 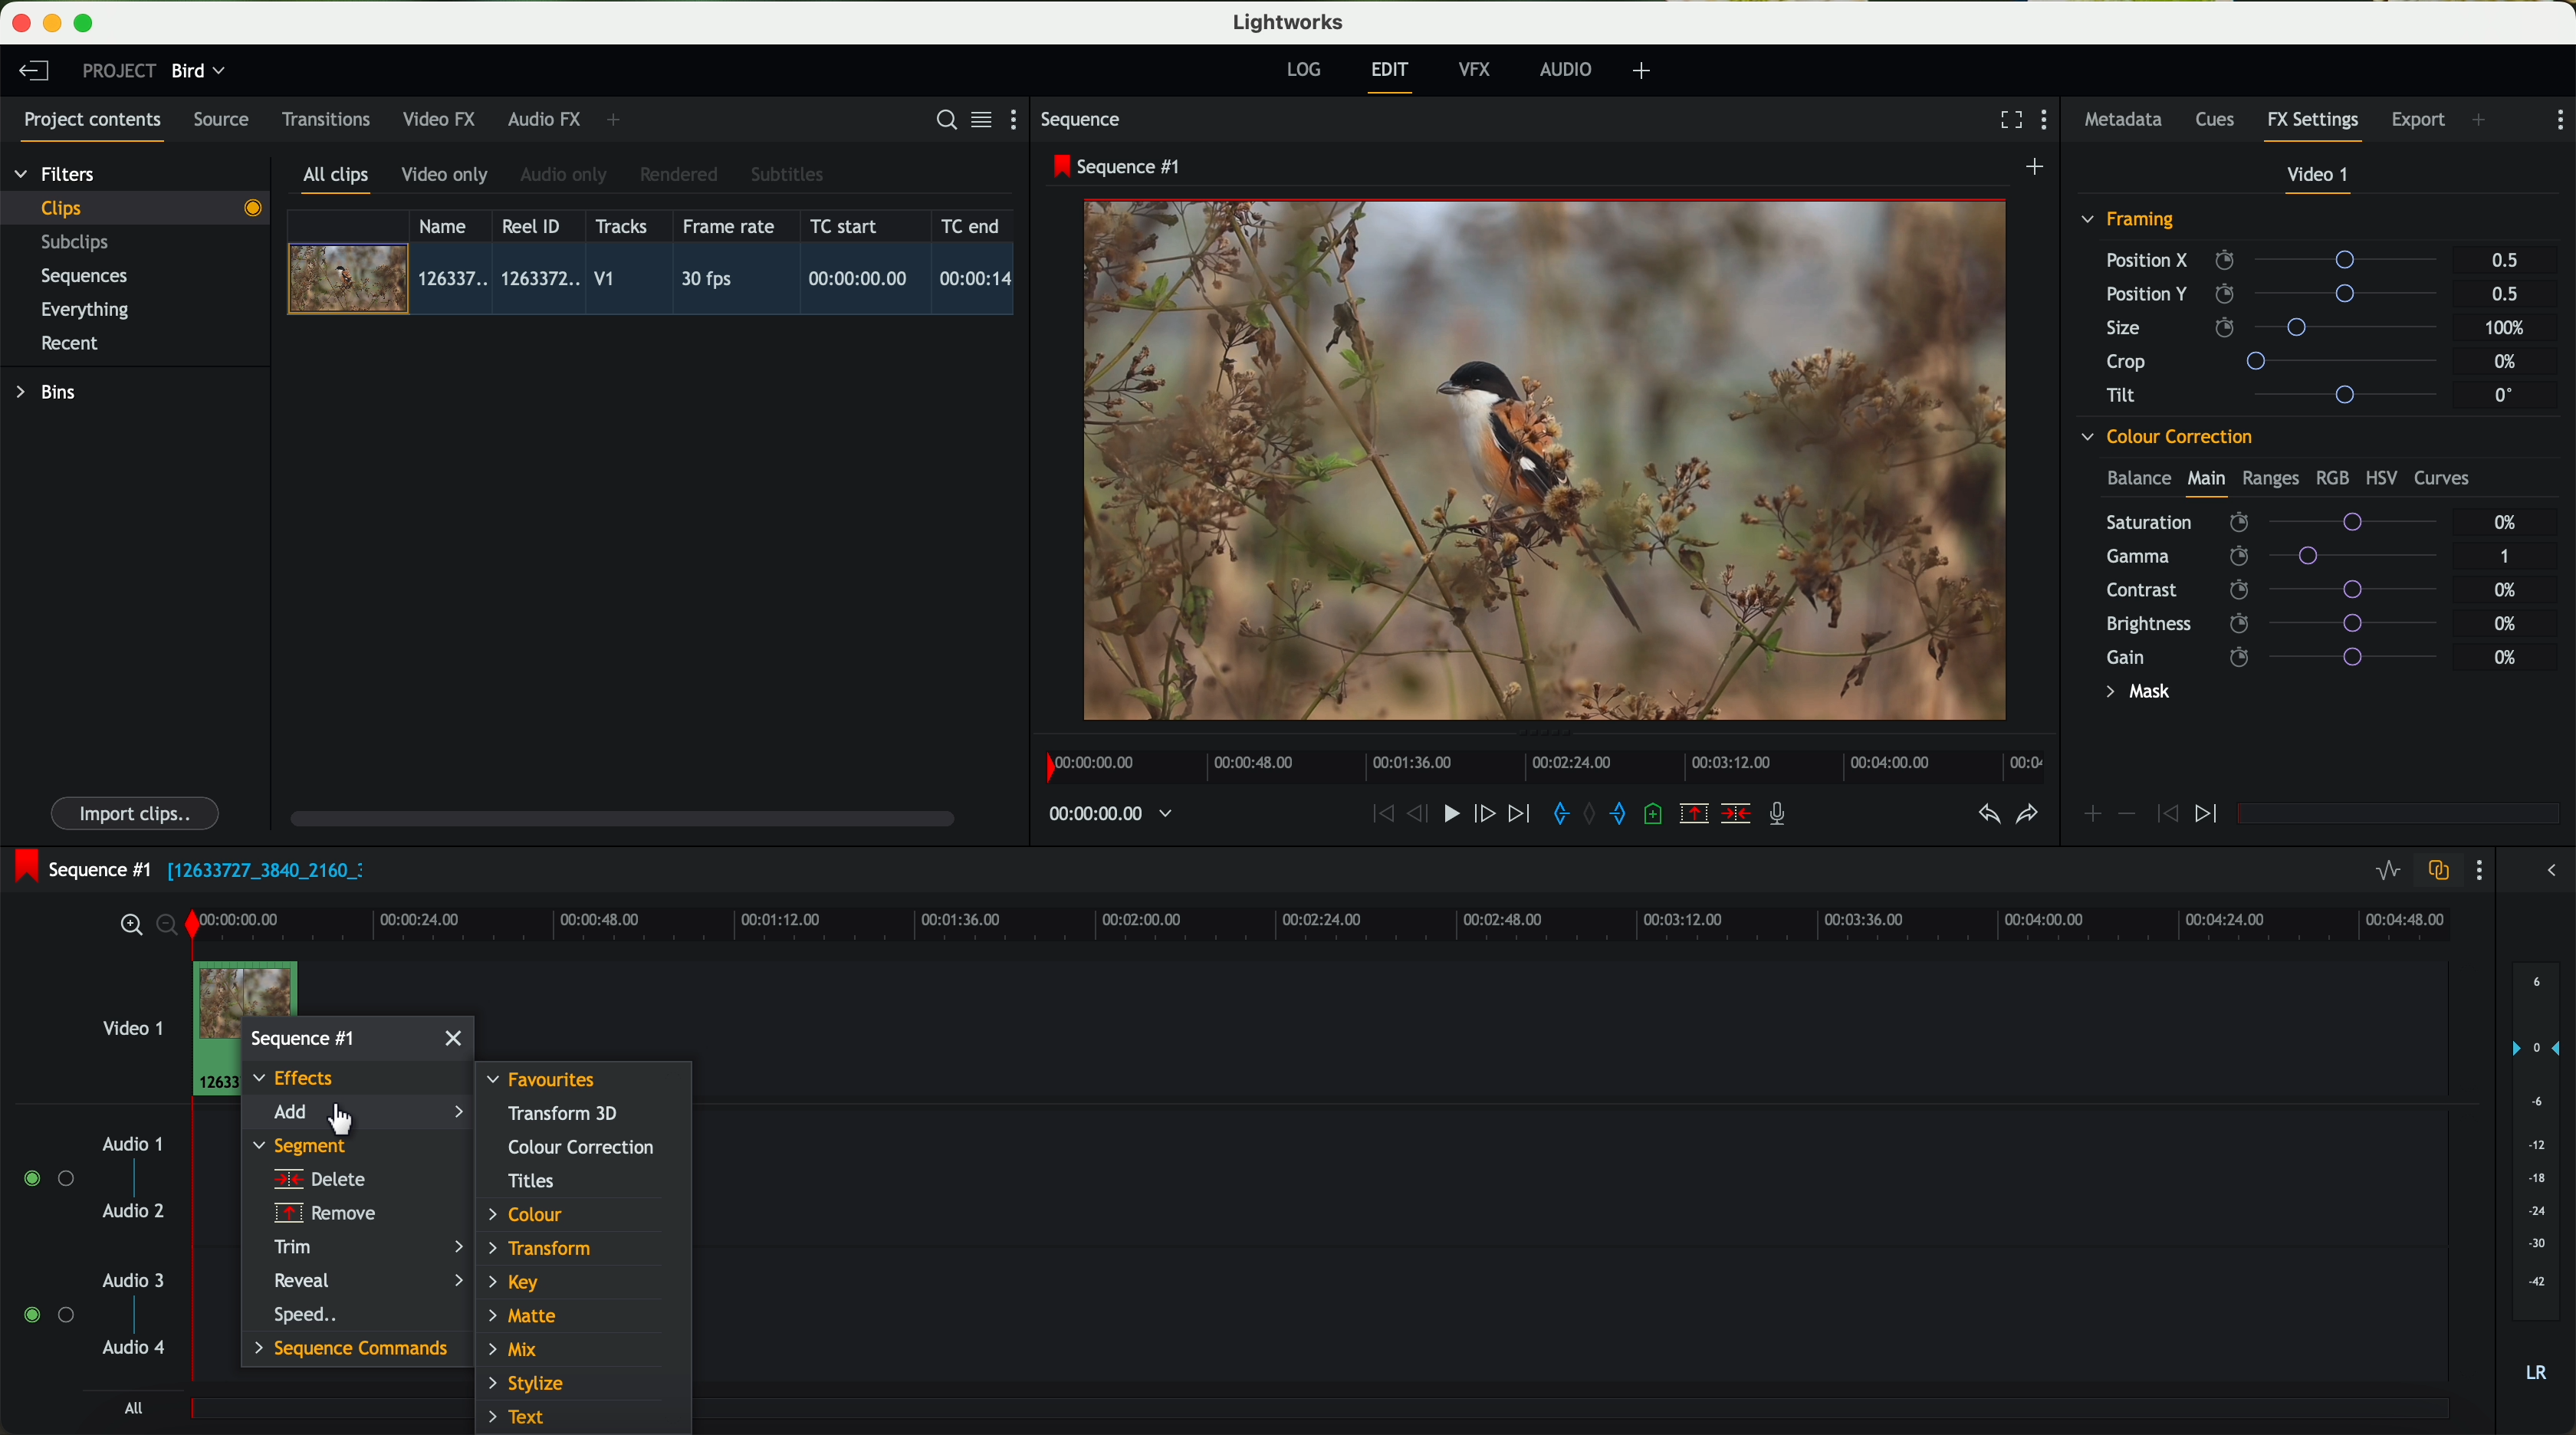 What do you see at coordinates (530, 1214) in the screenshot?
I see `colour` at bounding box center [530, 1214].